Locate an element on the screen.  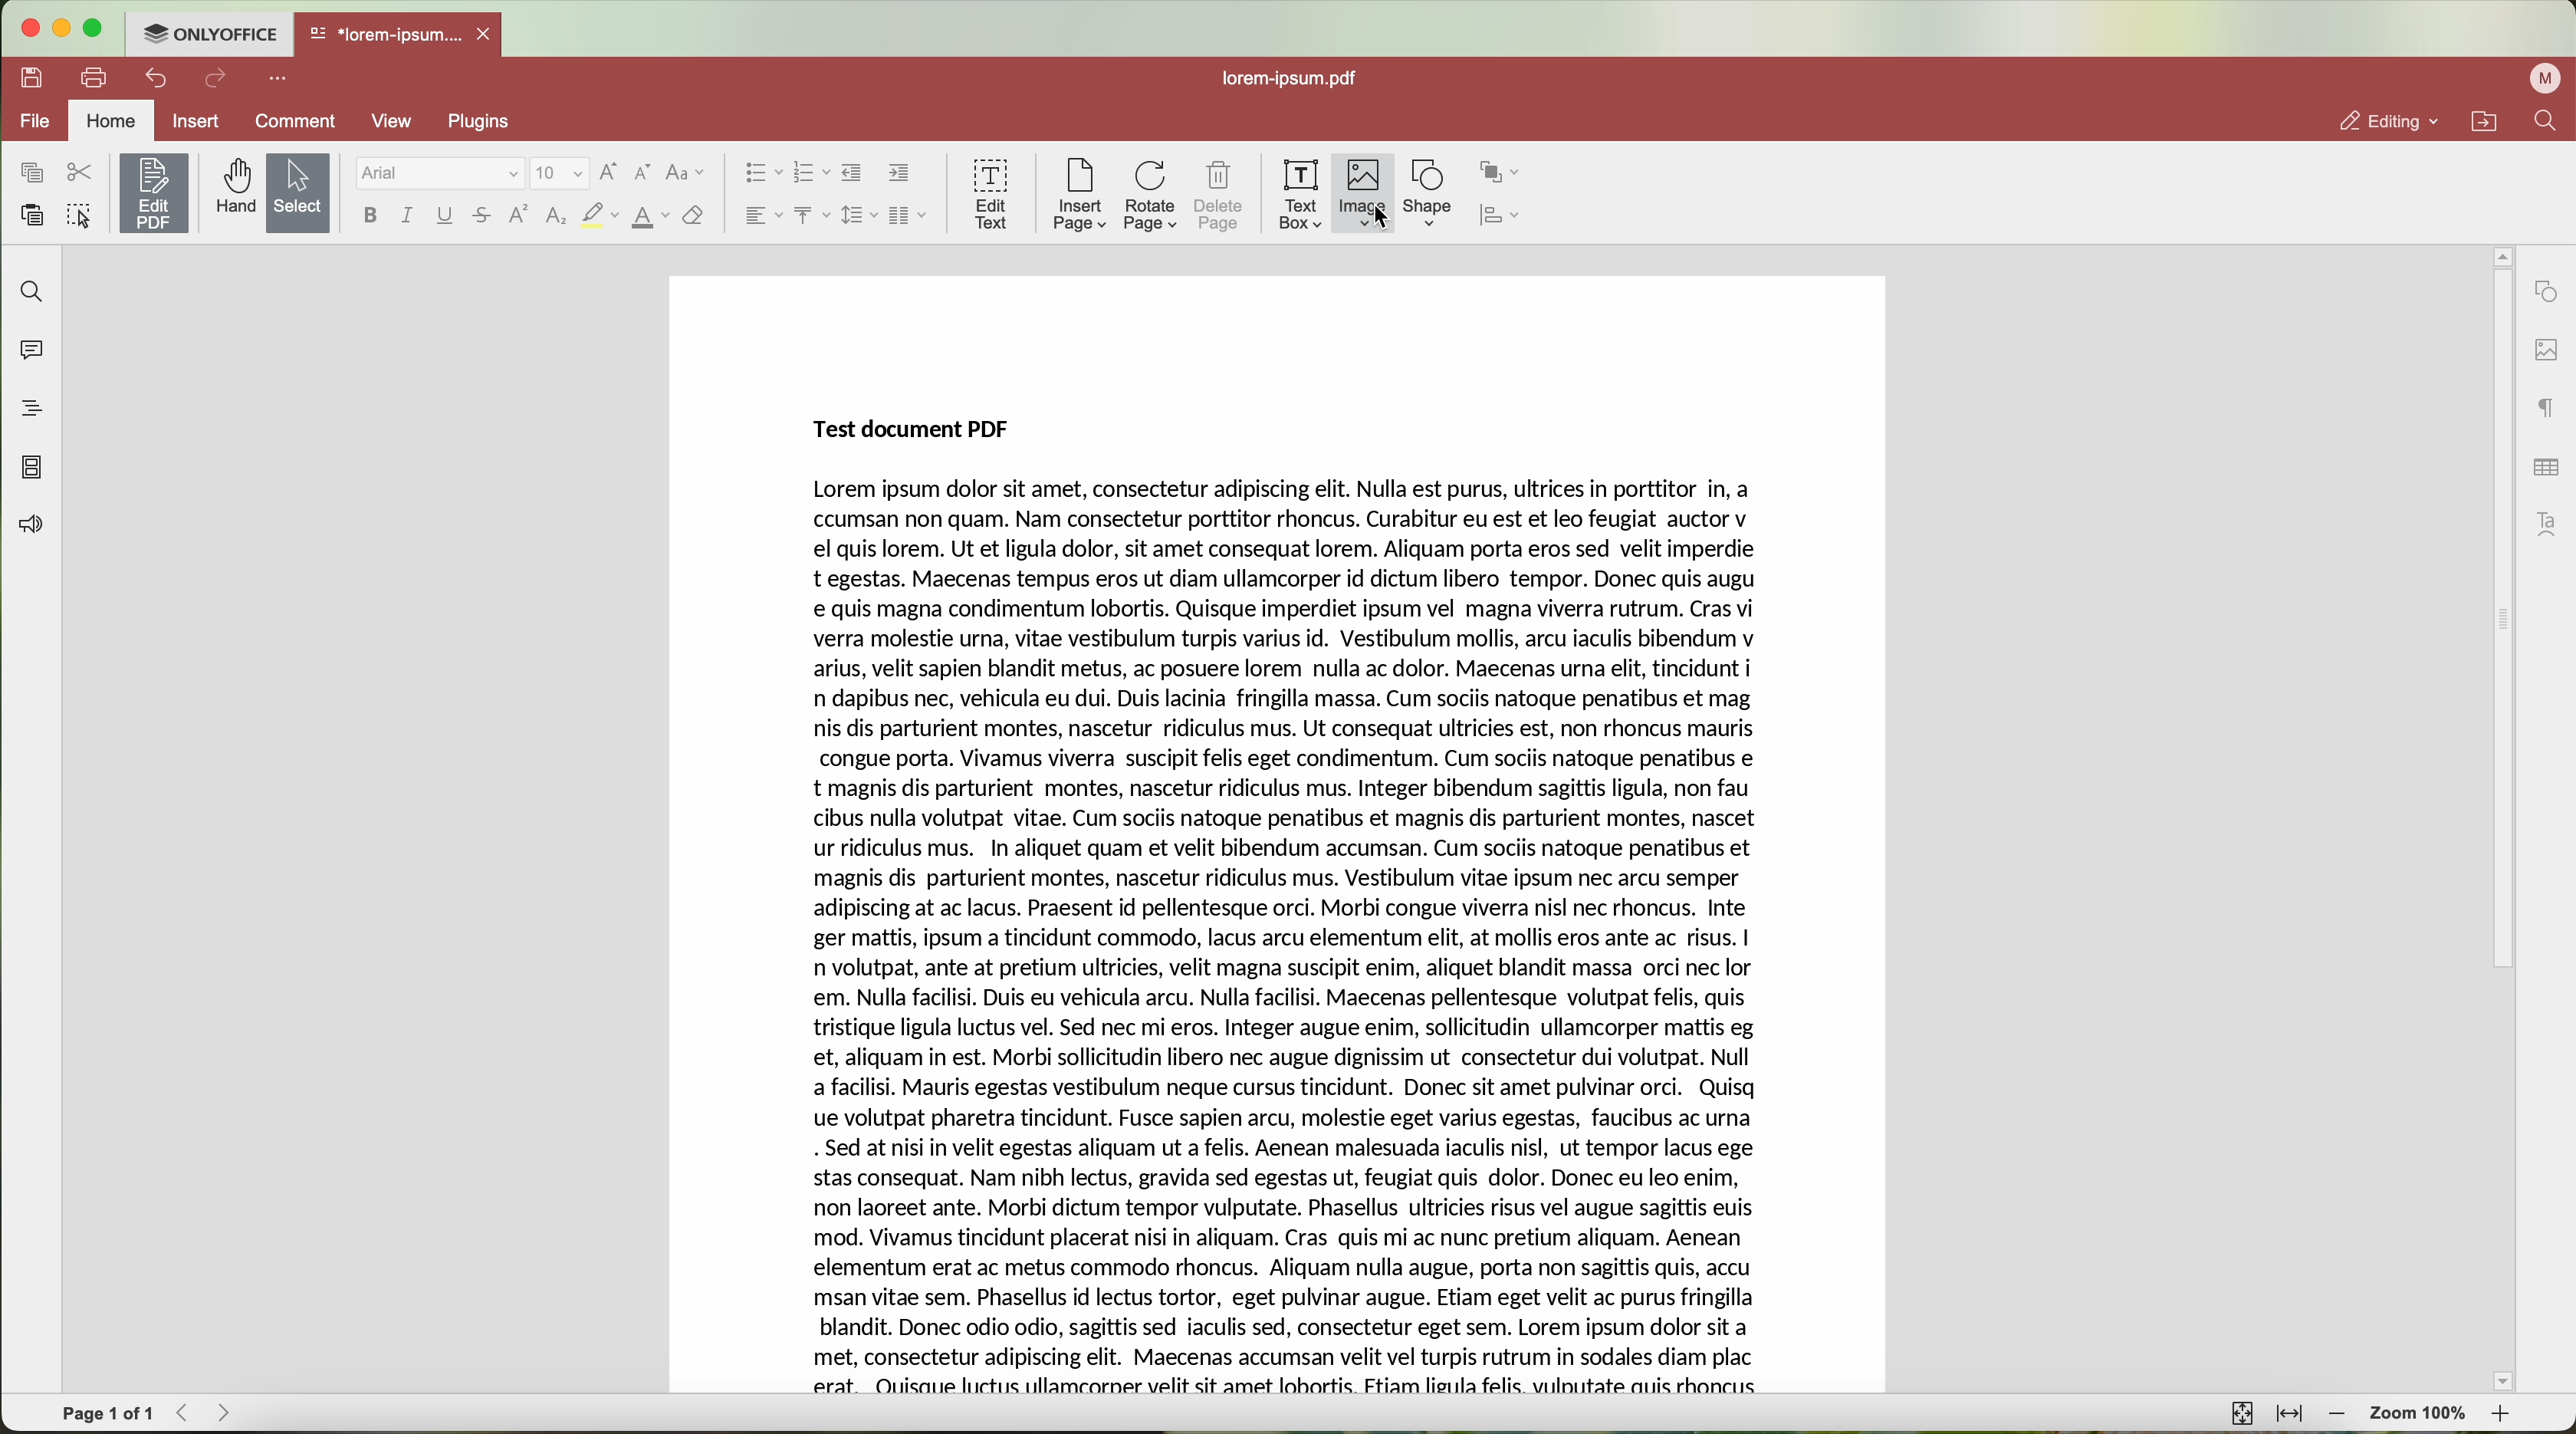
bold is located at coordinates (370, 215).